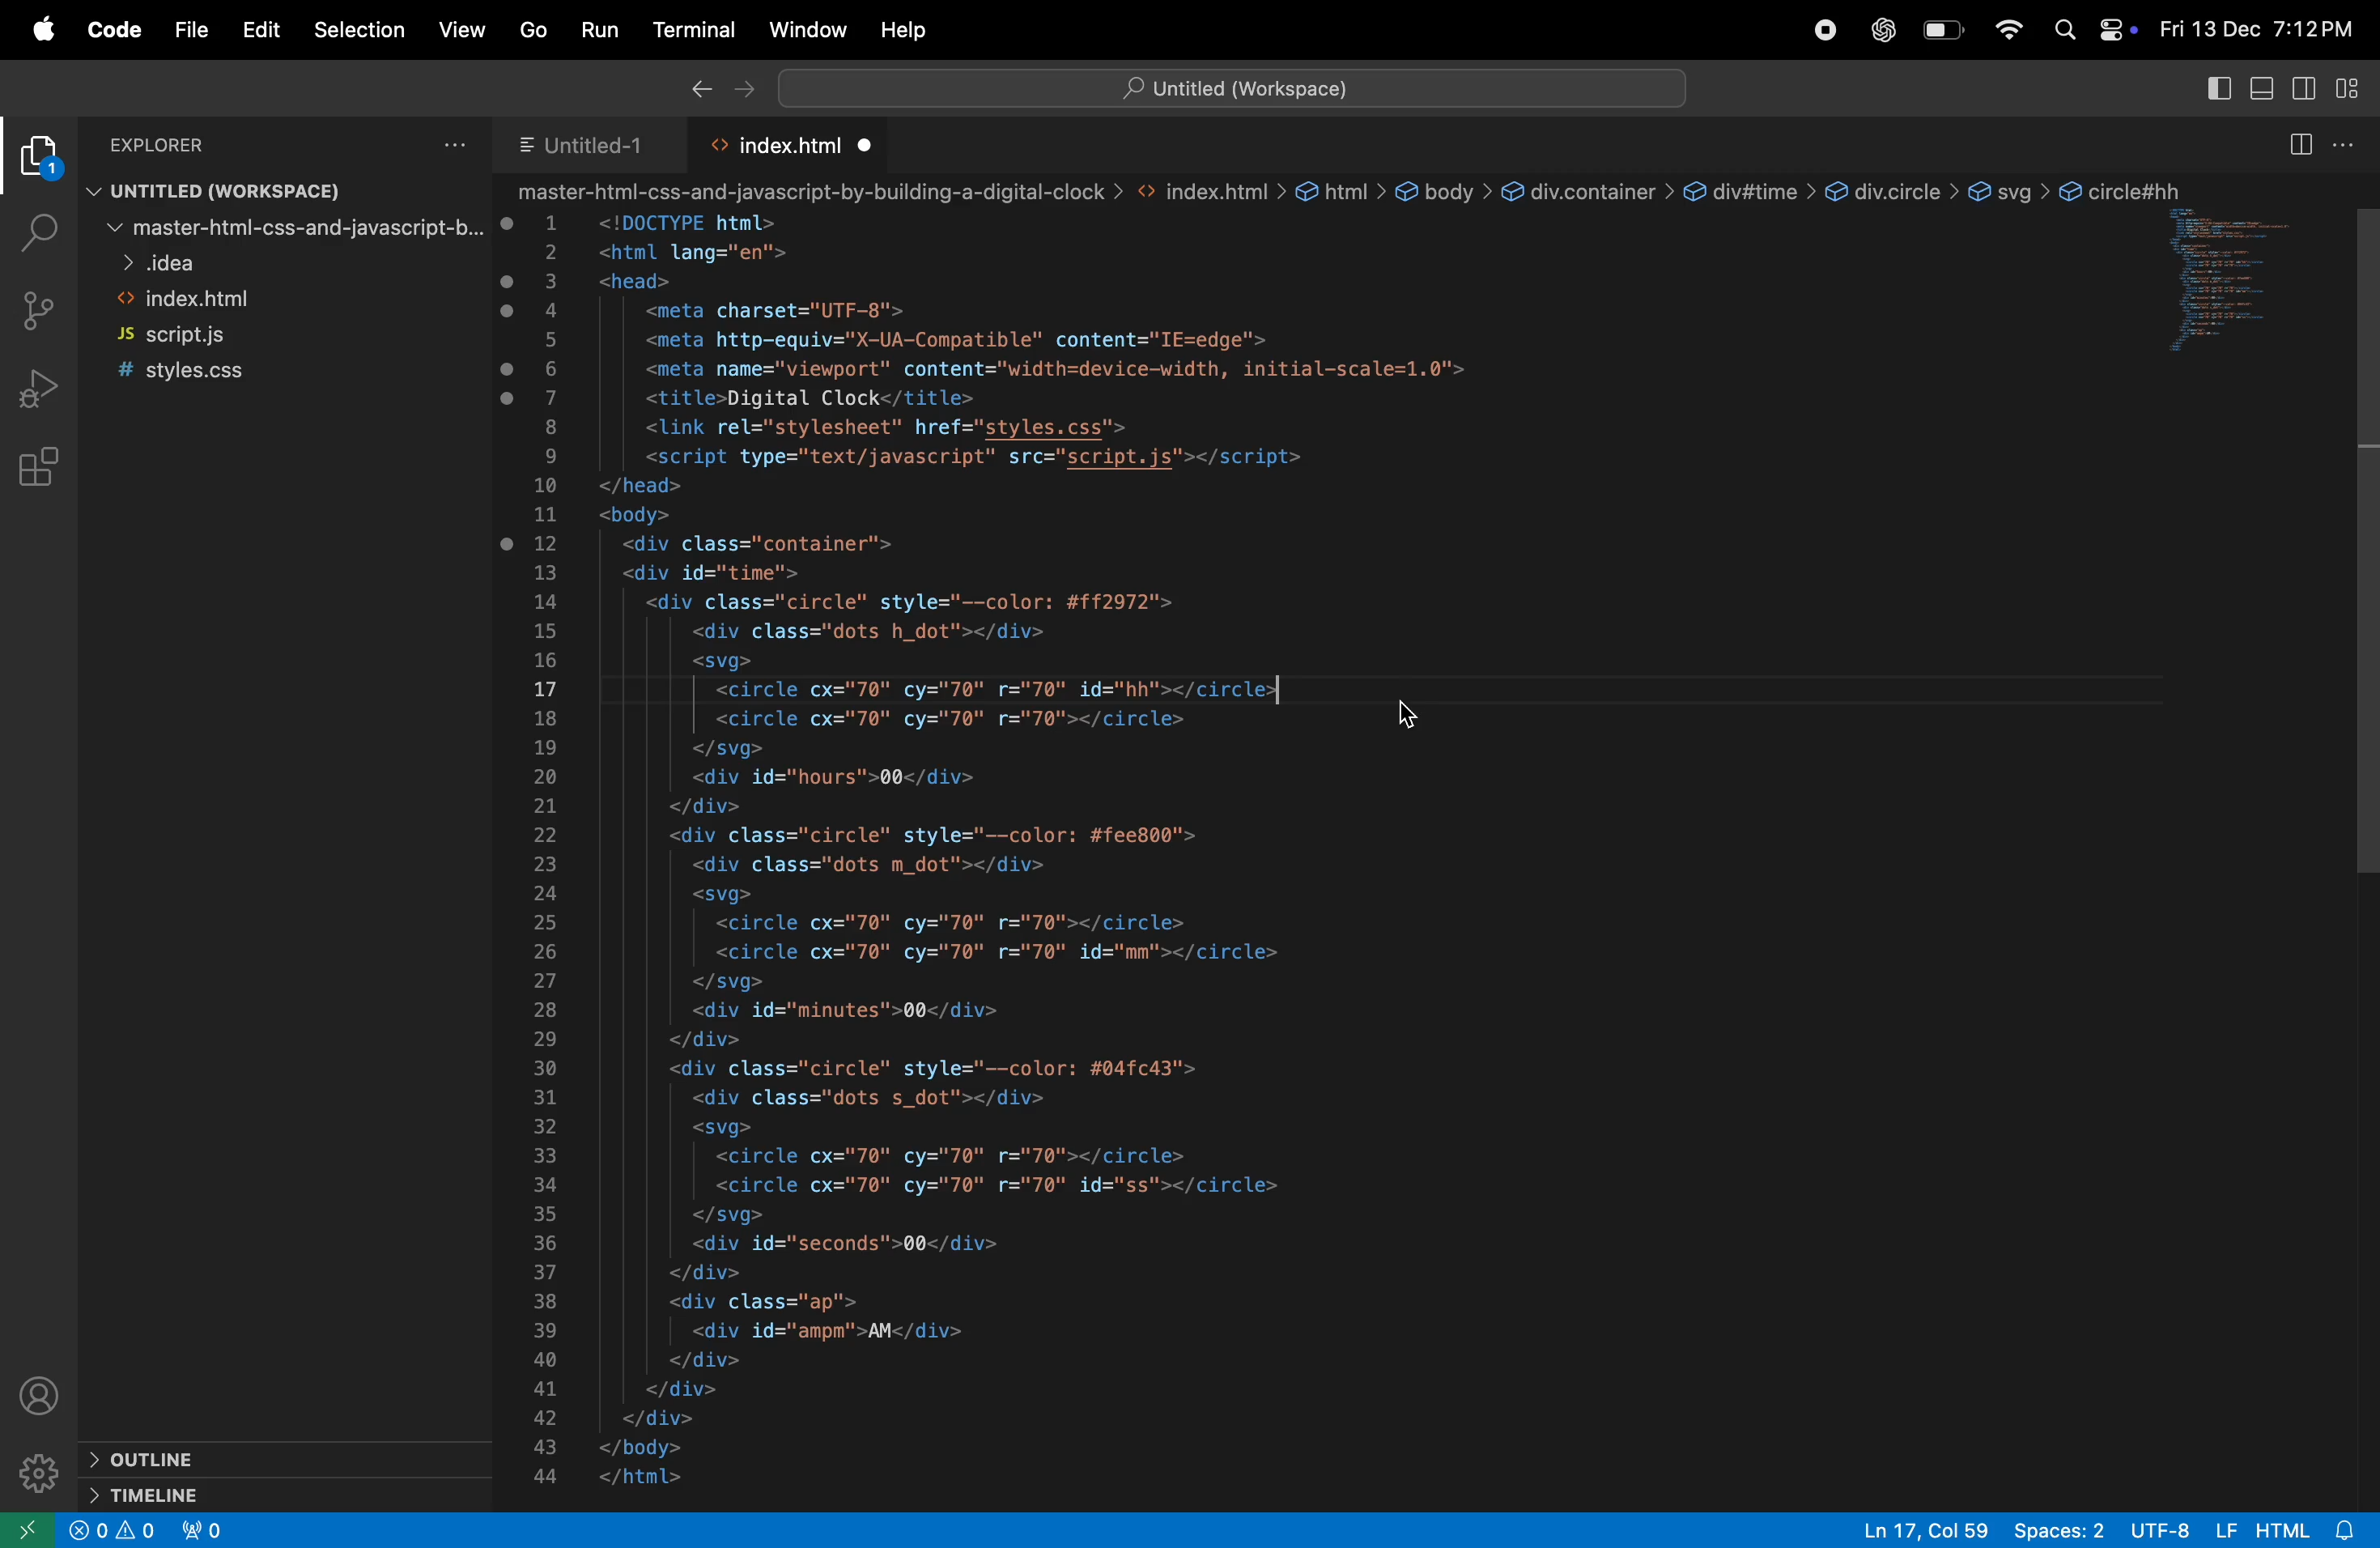  What do you see at coordinates (2159, 1529) in the screenshot?
I see `utf 8` at bounding box center [2159, 1529].